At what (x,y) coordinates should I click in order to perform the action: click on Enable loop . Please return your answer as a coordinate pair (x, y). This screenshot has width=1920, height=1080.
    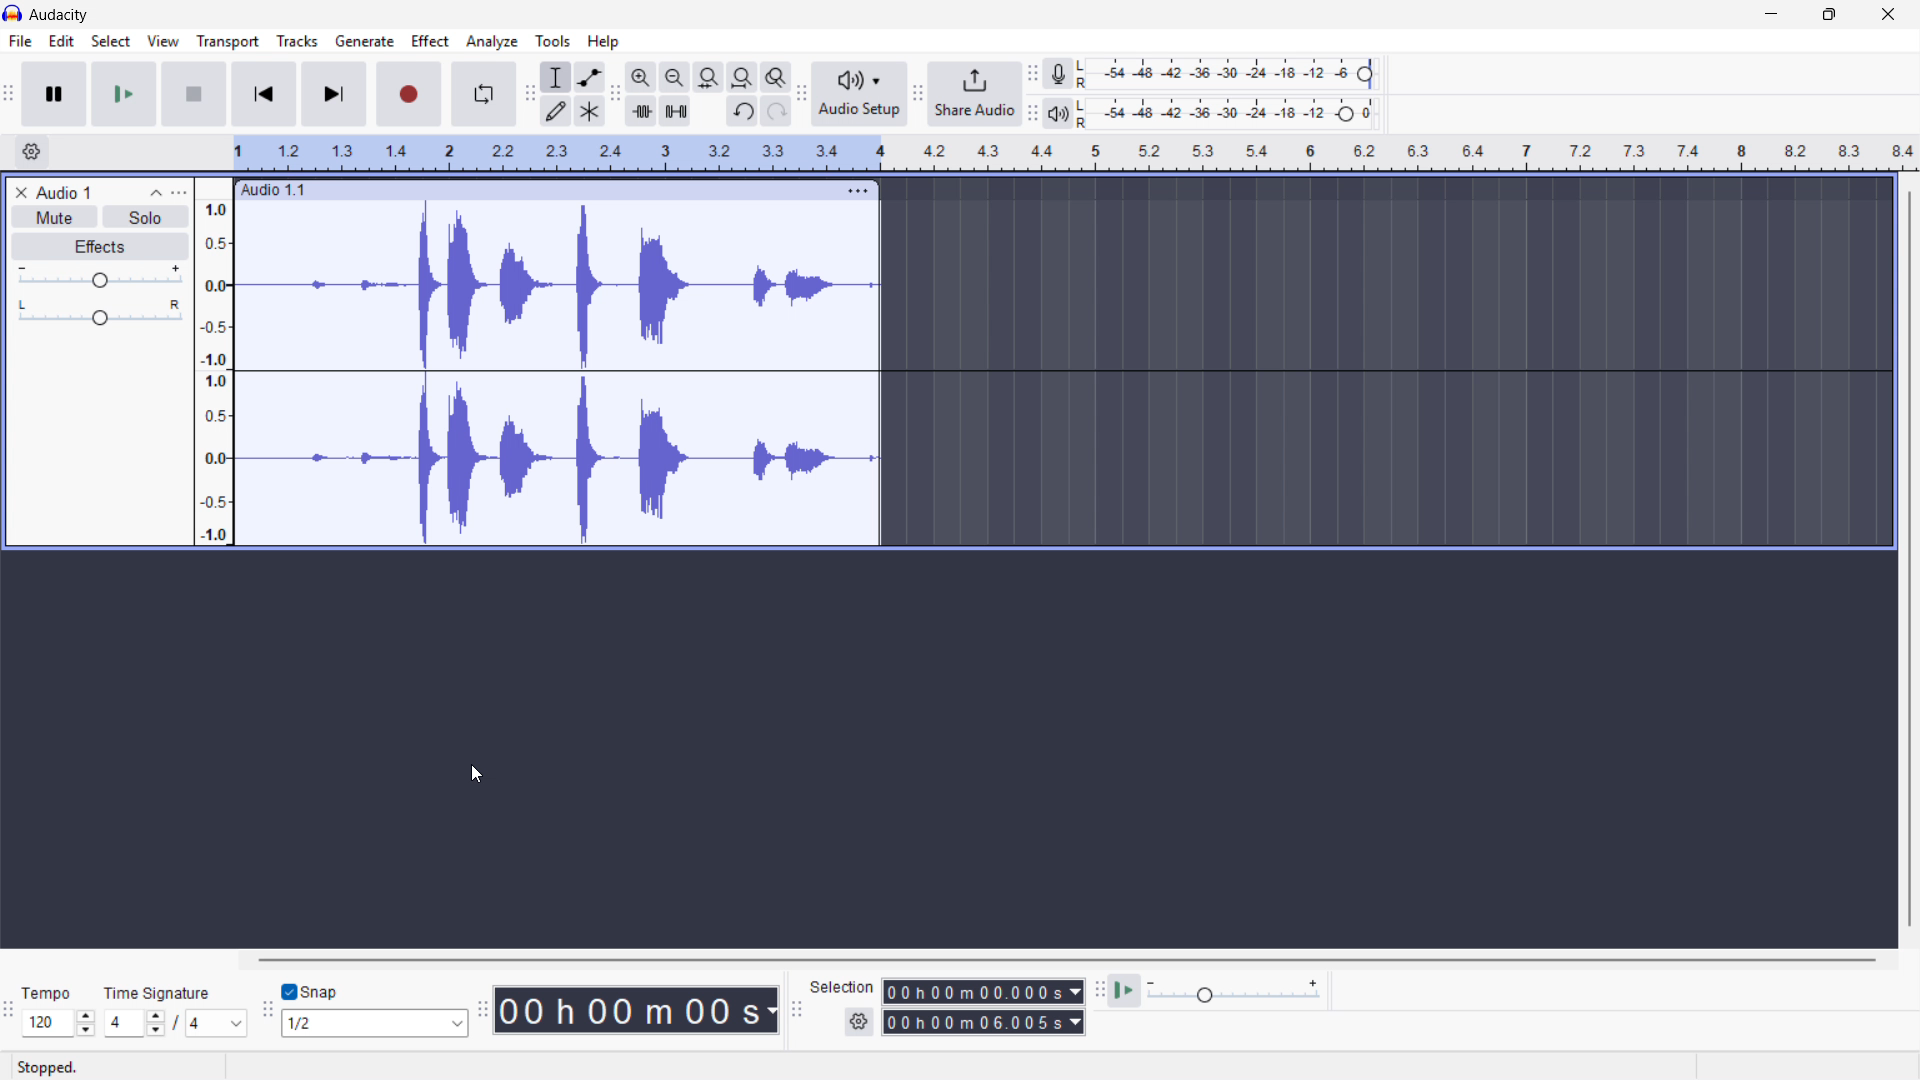
    Looking at the image, I should click on (484, 94).